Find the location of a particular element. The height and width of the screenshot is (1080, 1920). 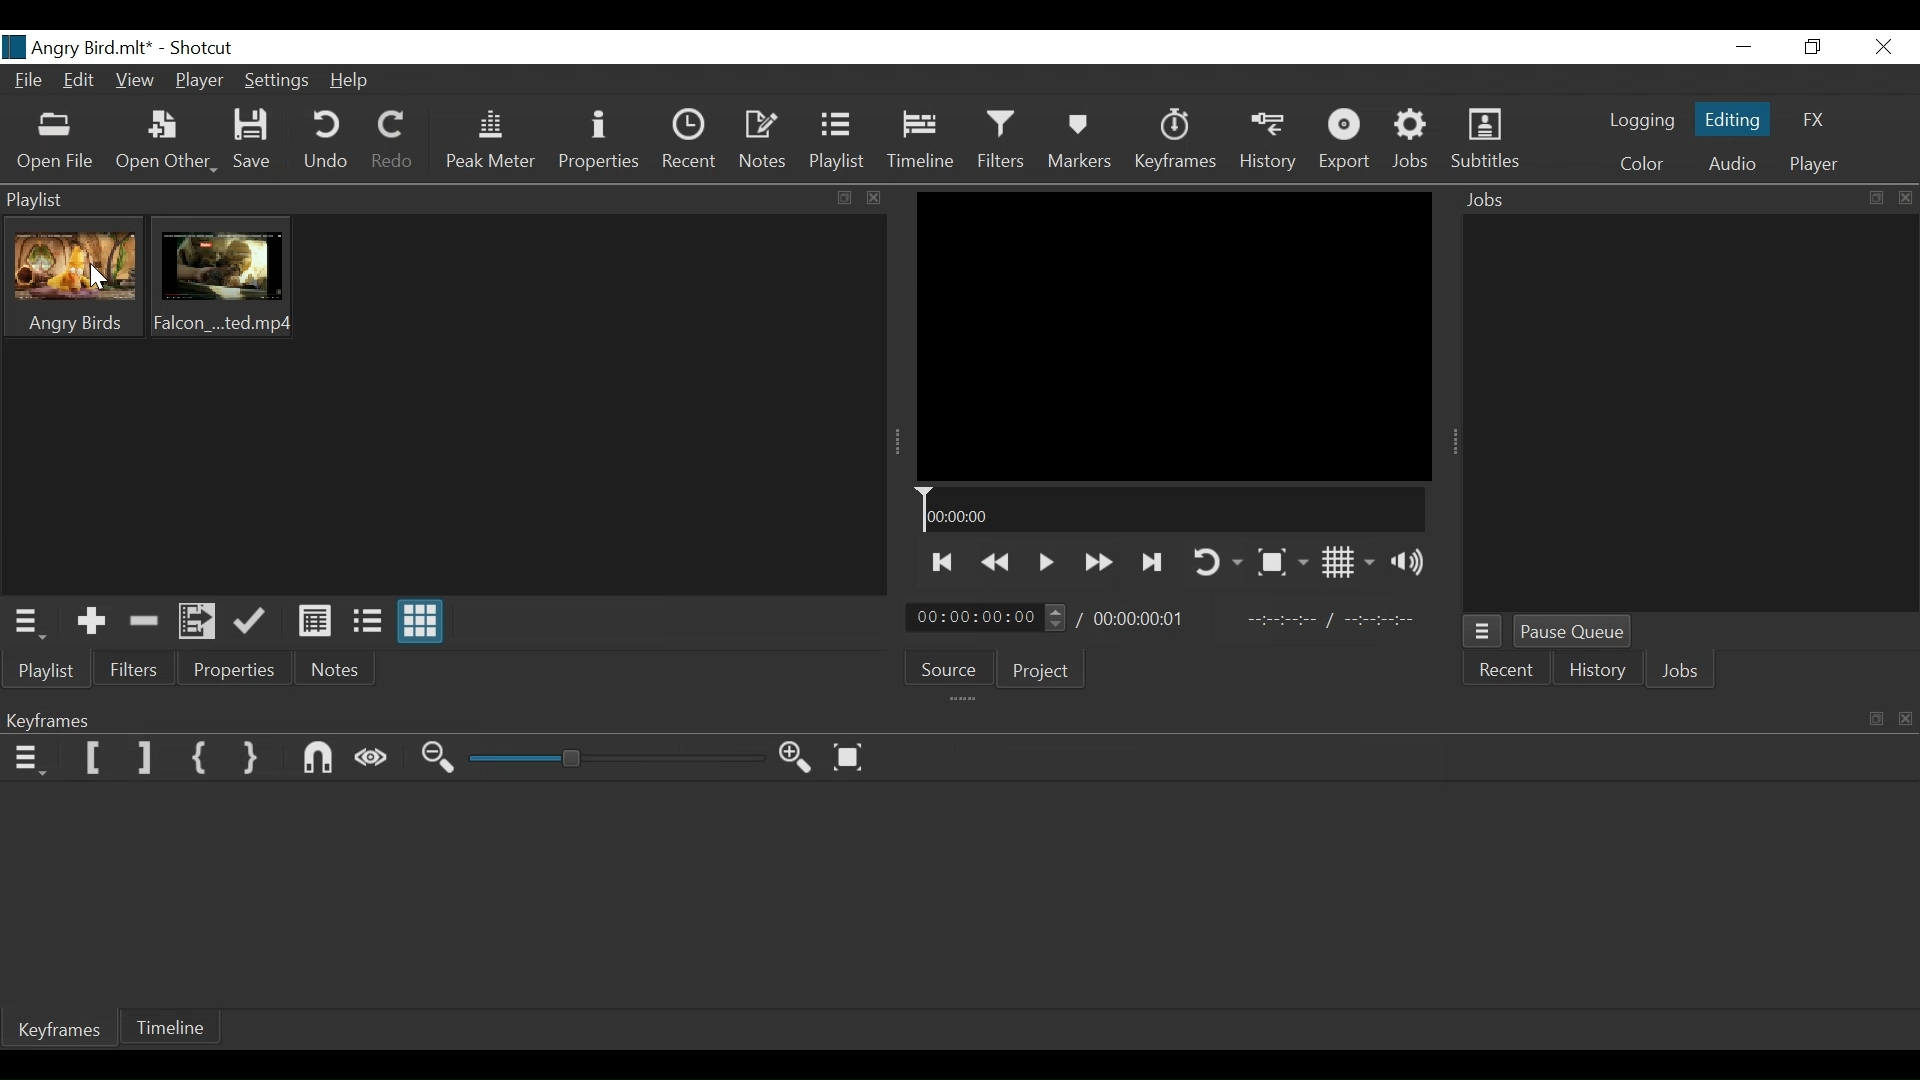

Project is located at coordinates (1045, 672).